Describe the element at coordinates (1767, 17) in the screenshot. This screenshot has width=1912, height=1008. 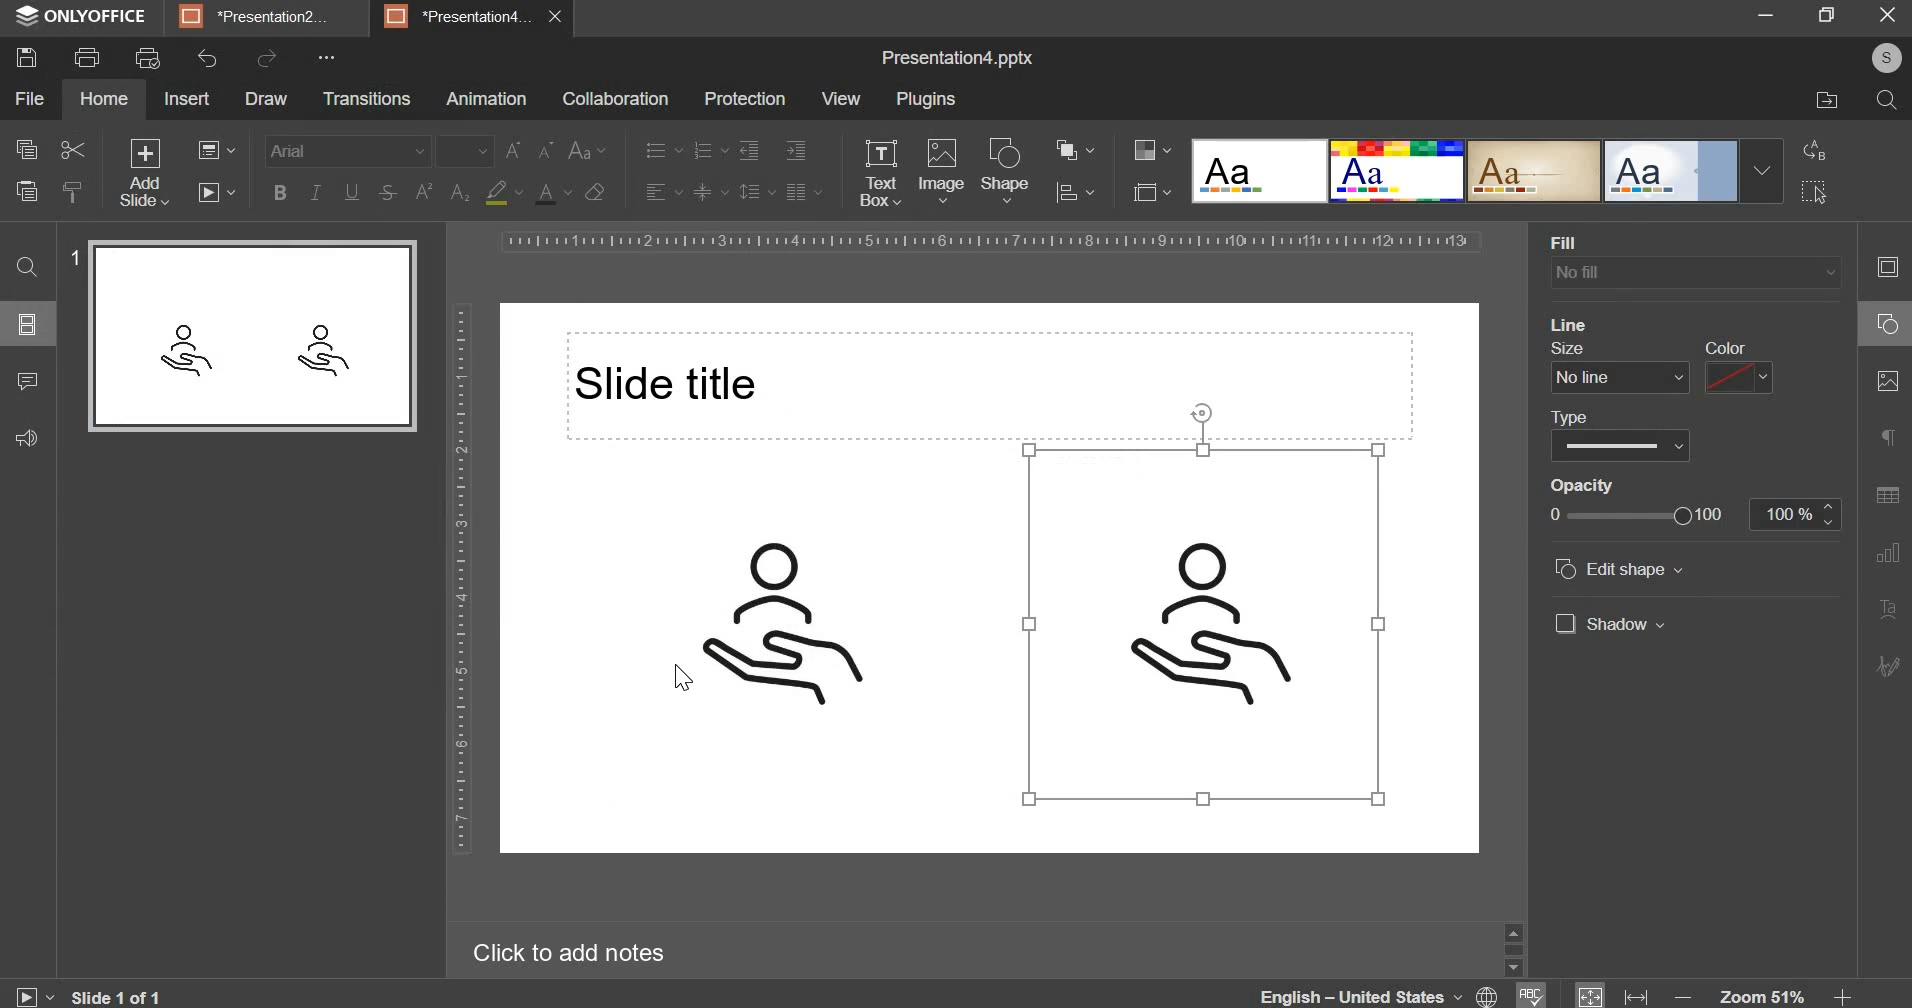
I see `minimize` at that location.